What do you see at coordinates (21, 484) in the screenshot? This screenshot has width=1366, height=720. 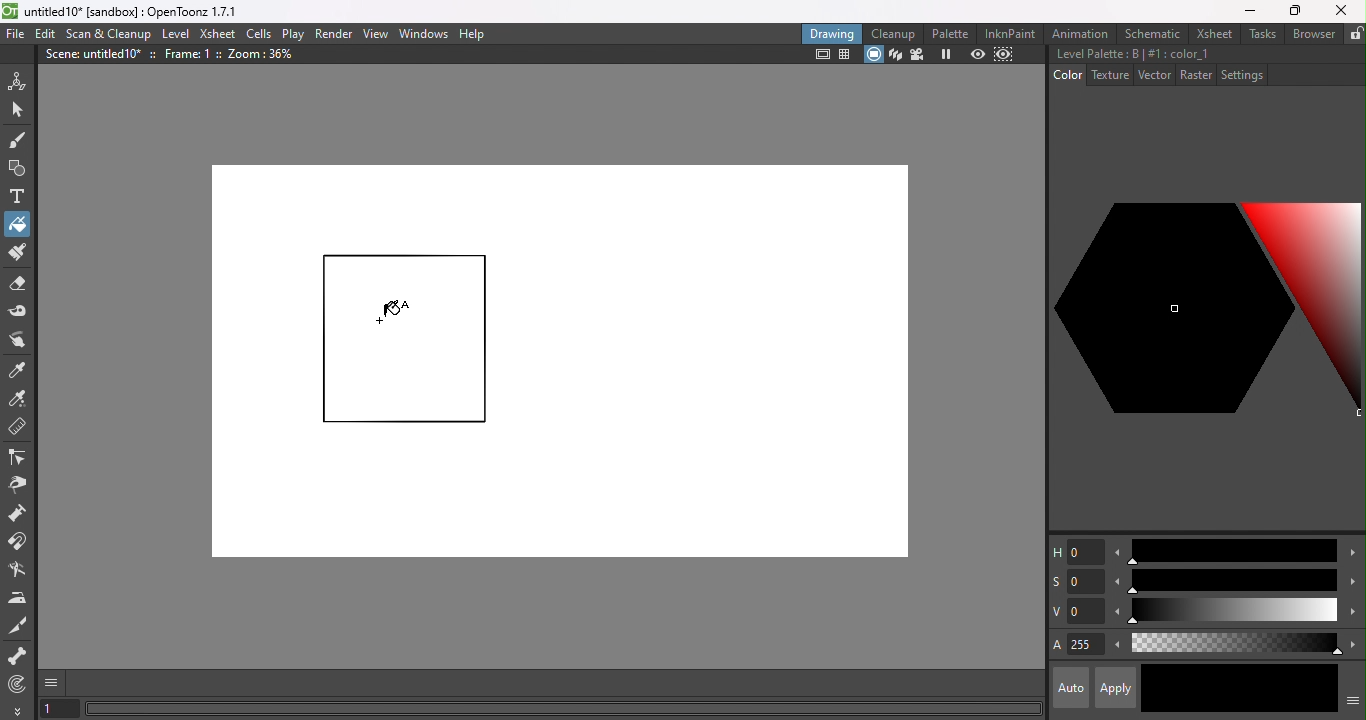 I see `Pinch tool` at bounding box center [21, 484].